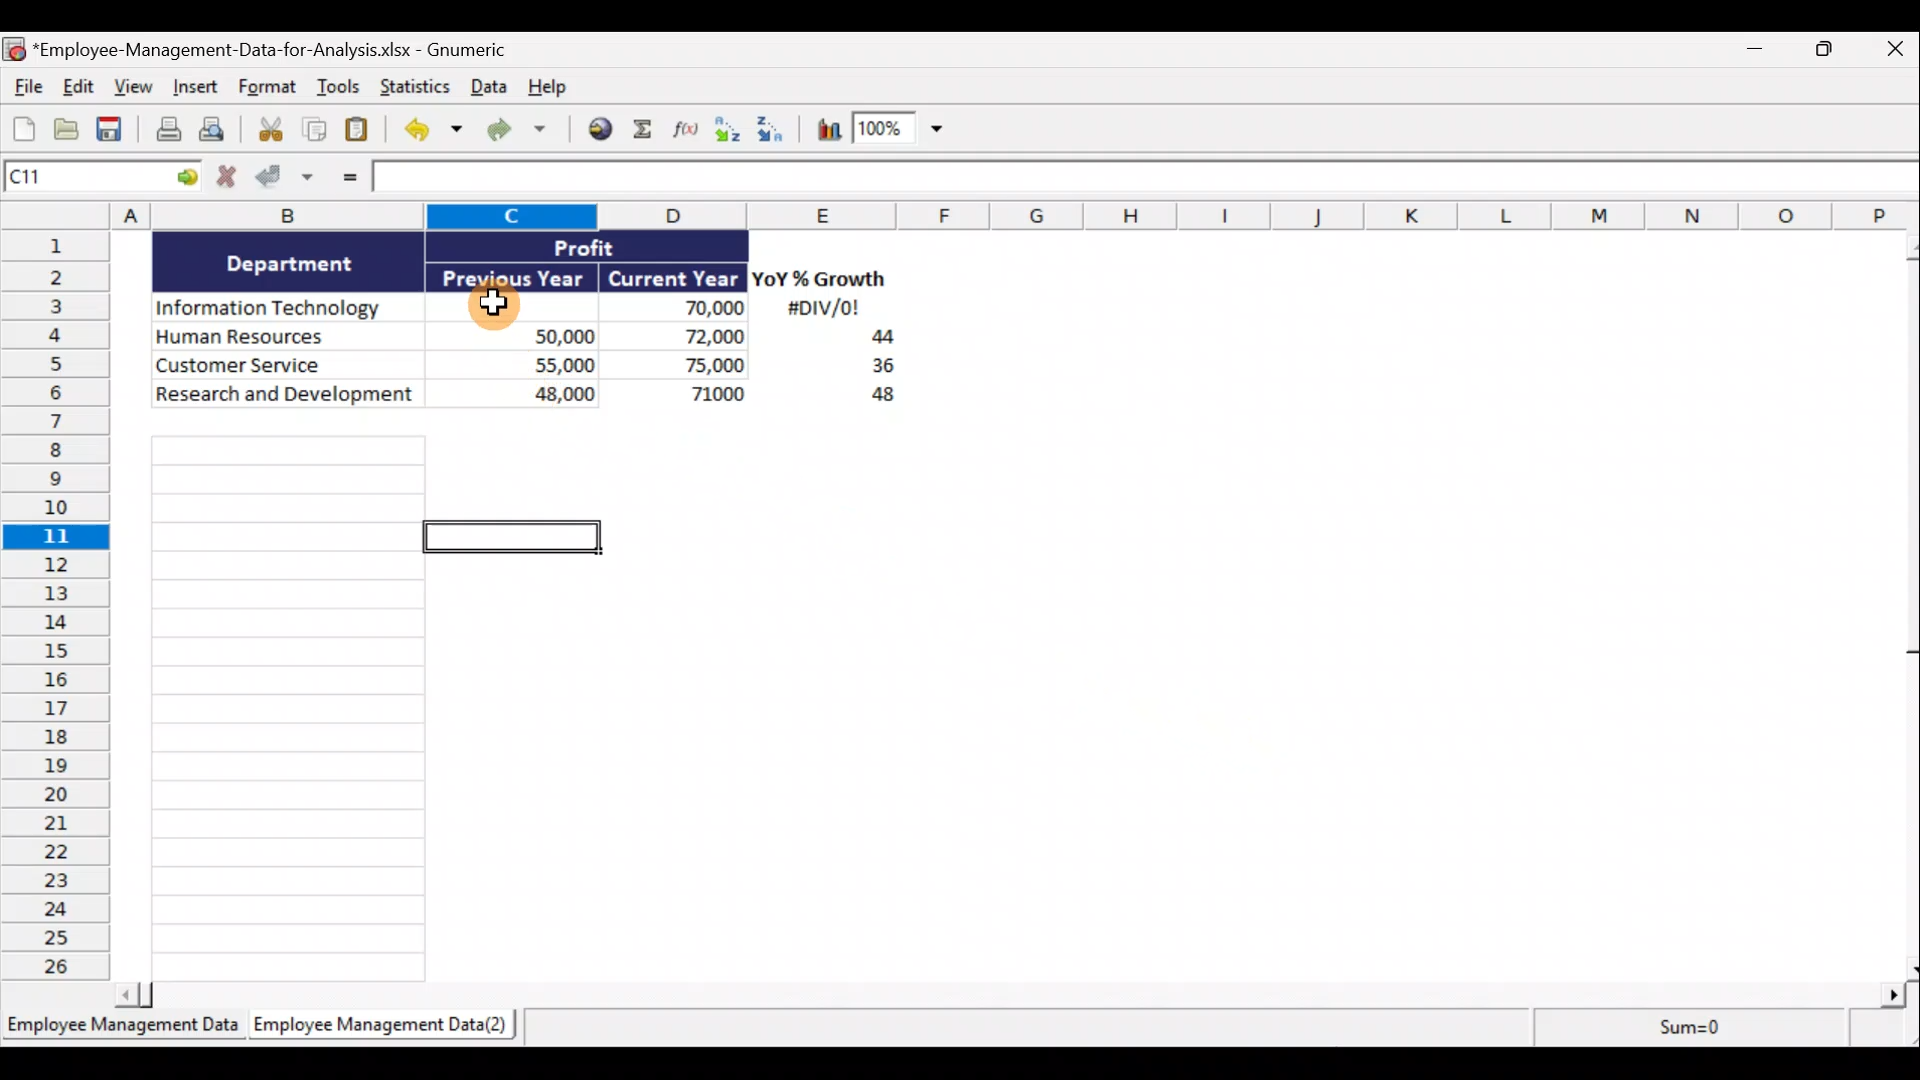 This screenshot has height=1080, width=1920. What do you see at coordinates (767, 126) in the screenshot?
I see `Sort descending` at bounding box center [767, 126].